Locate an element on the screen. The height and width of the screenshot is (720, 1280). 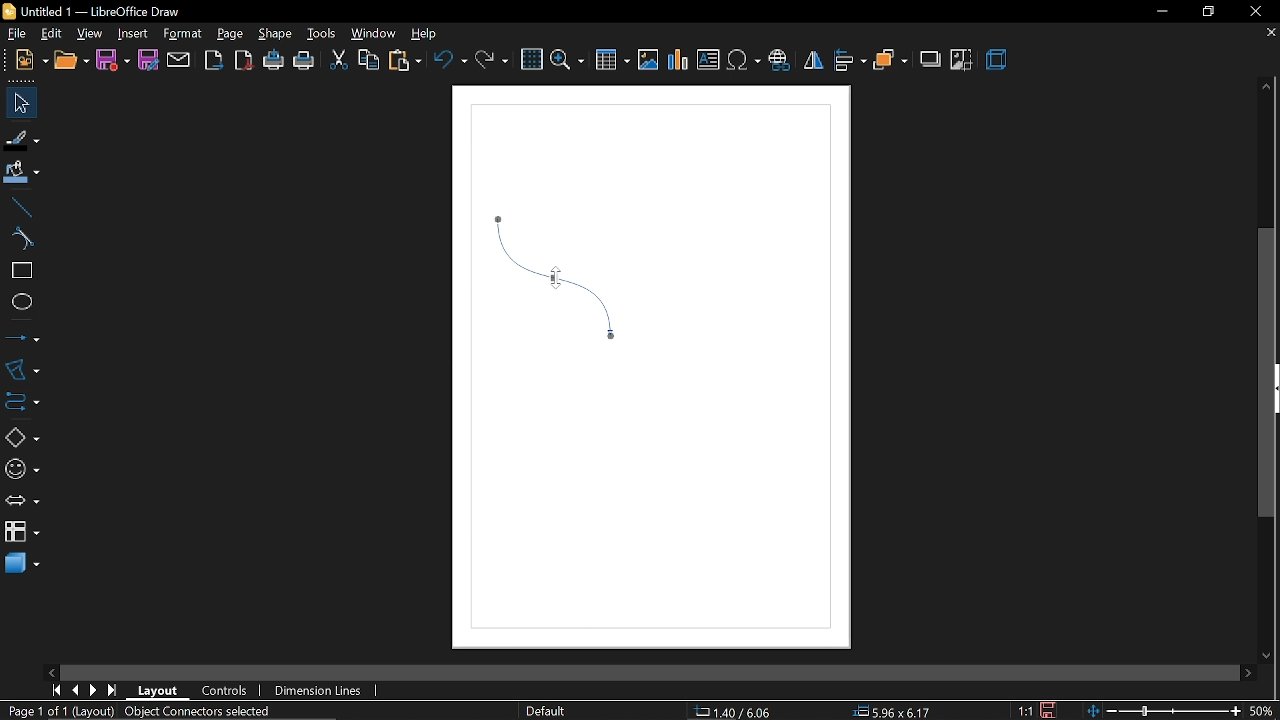
move left is located at coordinates (51, 671).